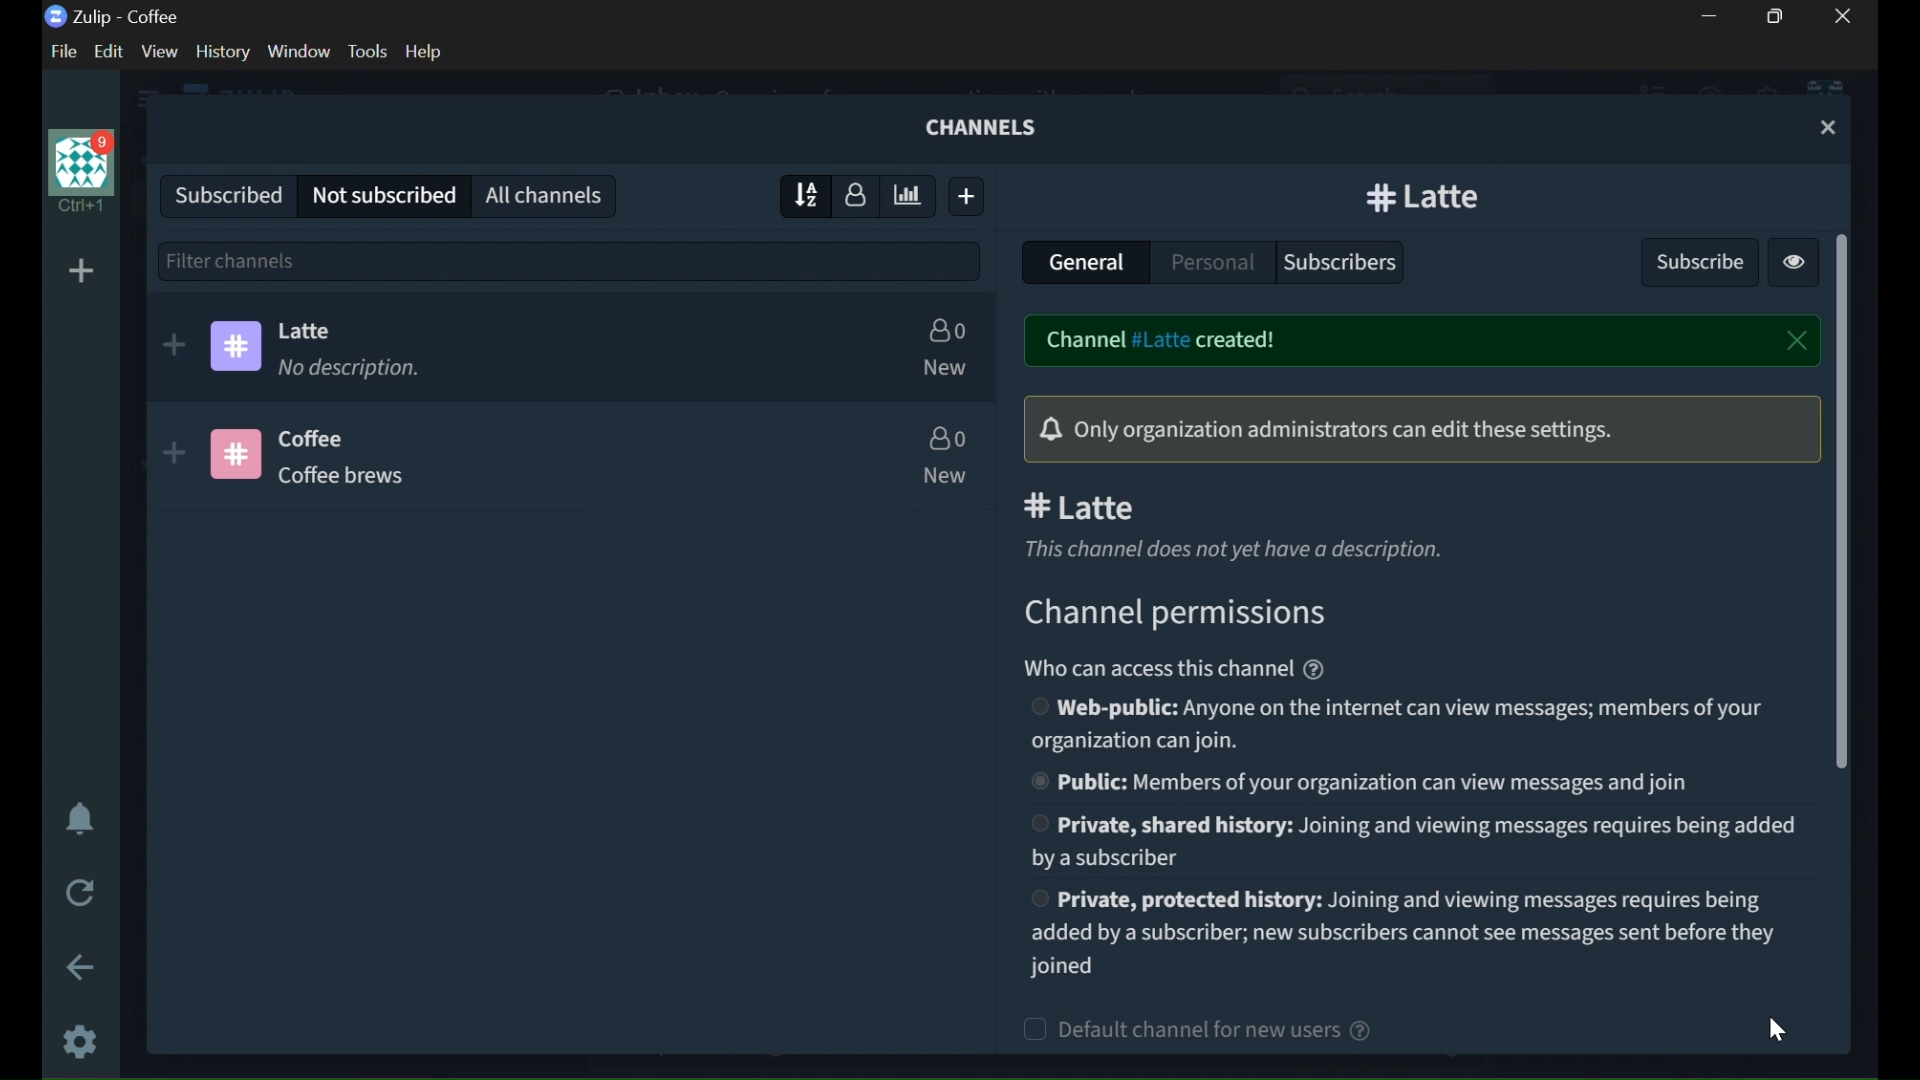 Image resolution: width=1920 pixels, height=1080 pixels. Describe the element at coordinates (947, 476) in the screenshot. I see `NEW` at that location.